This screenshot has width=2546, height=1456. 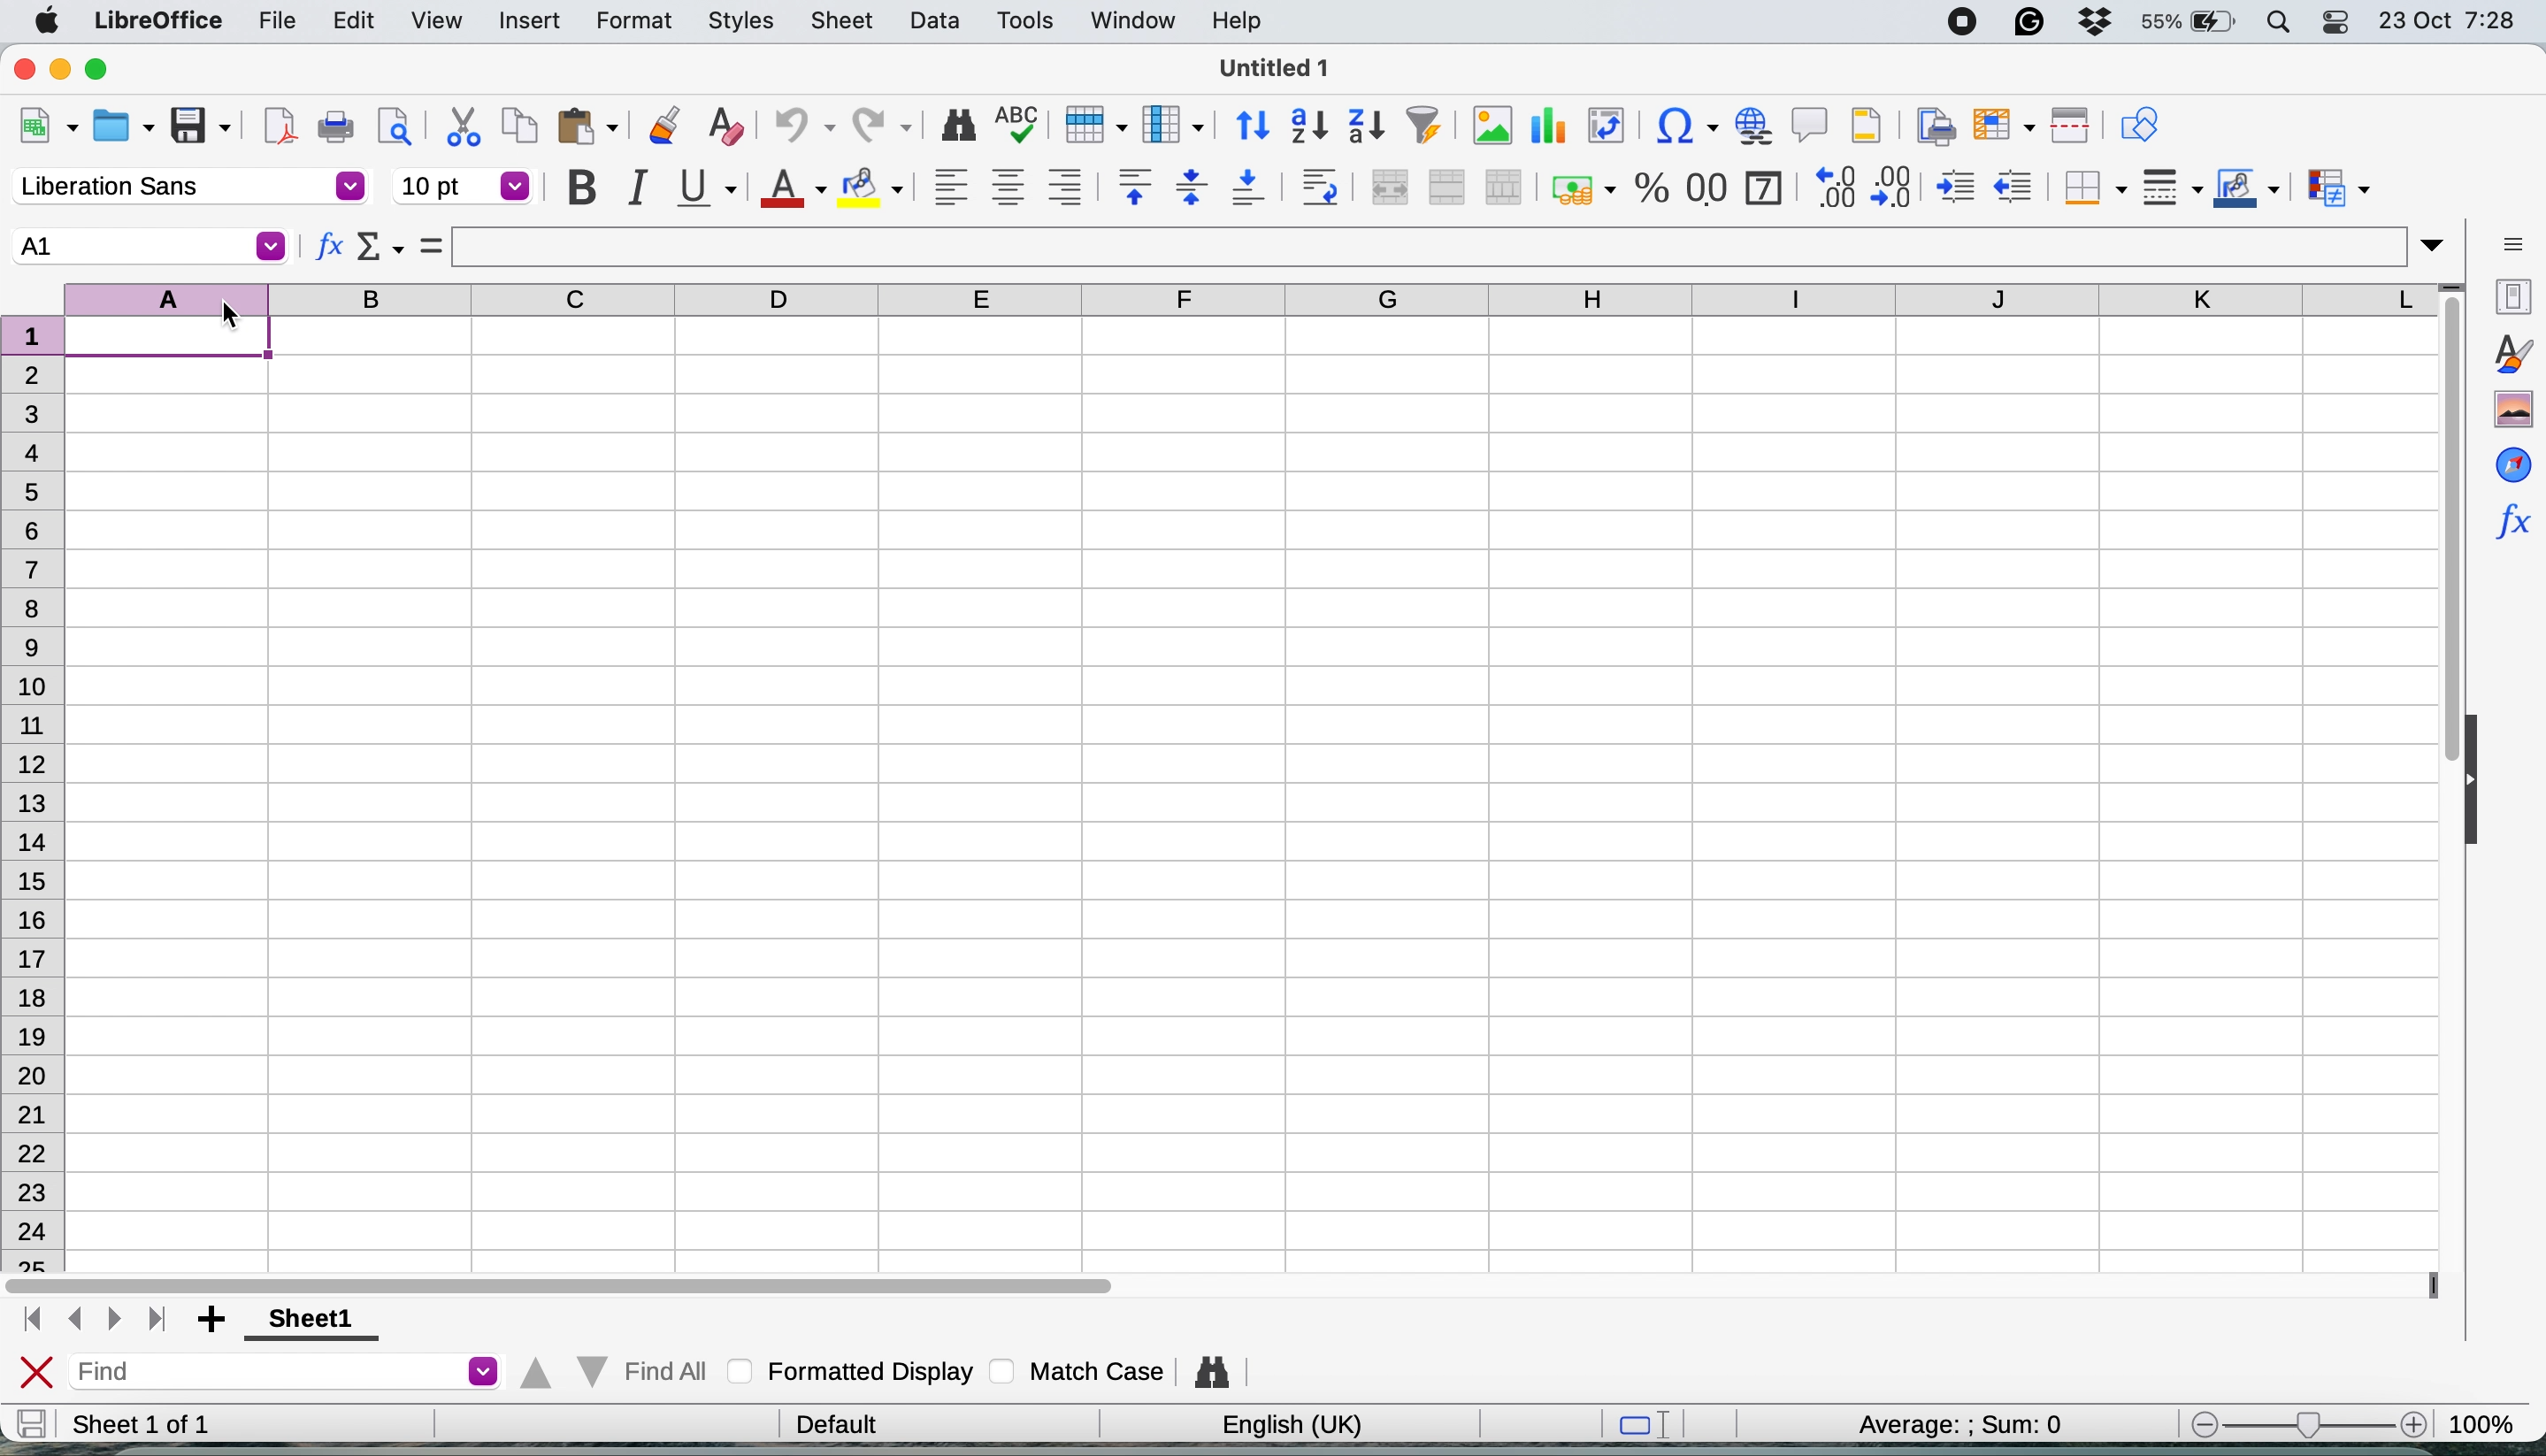 I want to click on sheet 1 of 1, so click(x=178, y=1424).